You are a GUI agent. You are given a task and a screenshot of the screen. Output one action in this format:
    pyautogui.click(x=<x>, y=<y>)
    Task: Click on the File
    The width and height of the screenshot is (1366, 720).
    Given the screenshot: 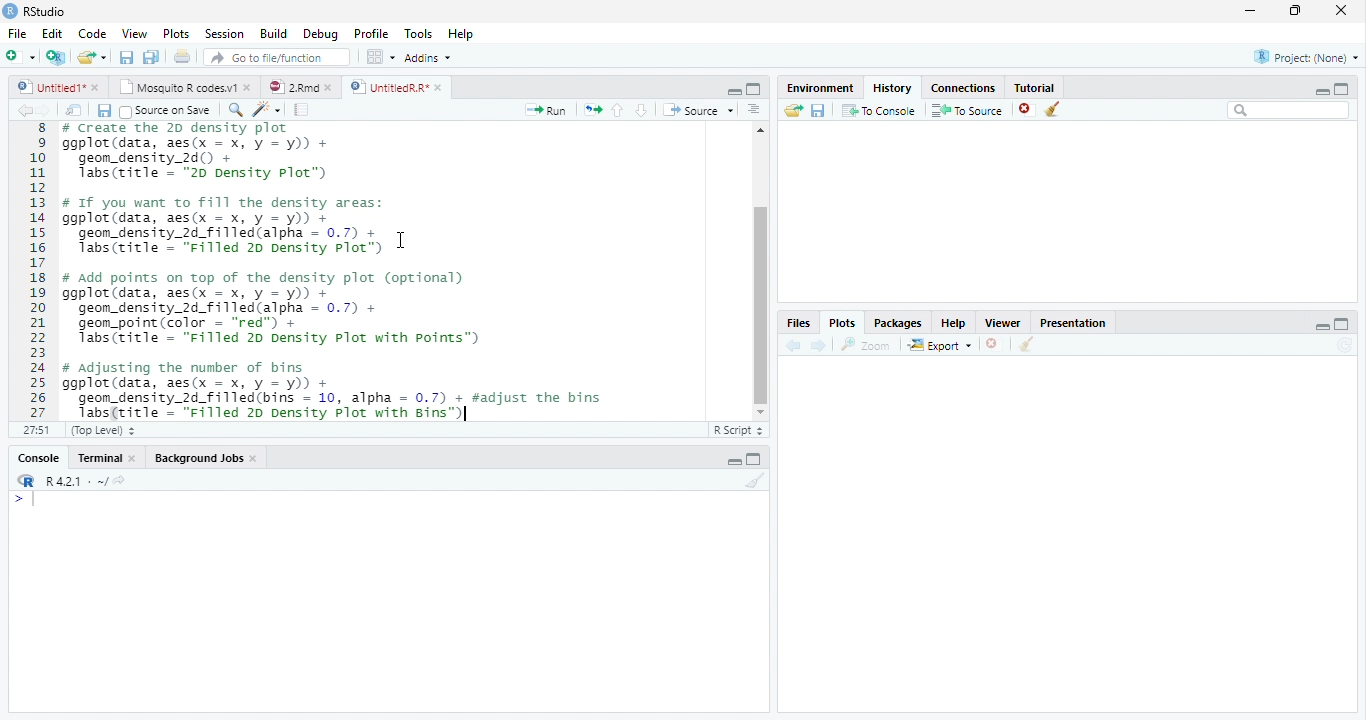 What is the action you would take?
    pyautogui.click(x=17, y=35)
    